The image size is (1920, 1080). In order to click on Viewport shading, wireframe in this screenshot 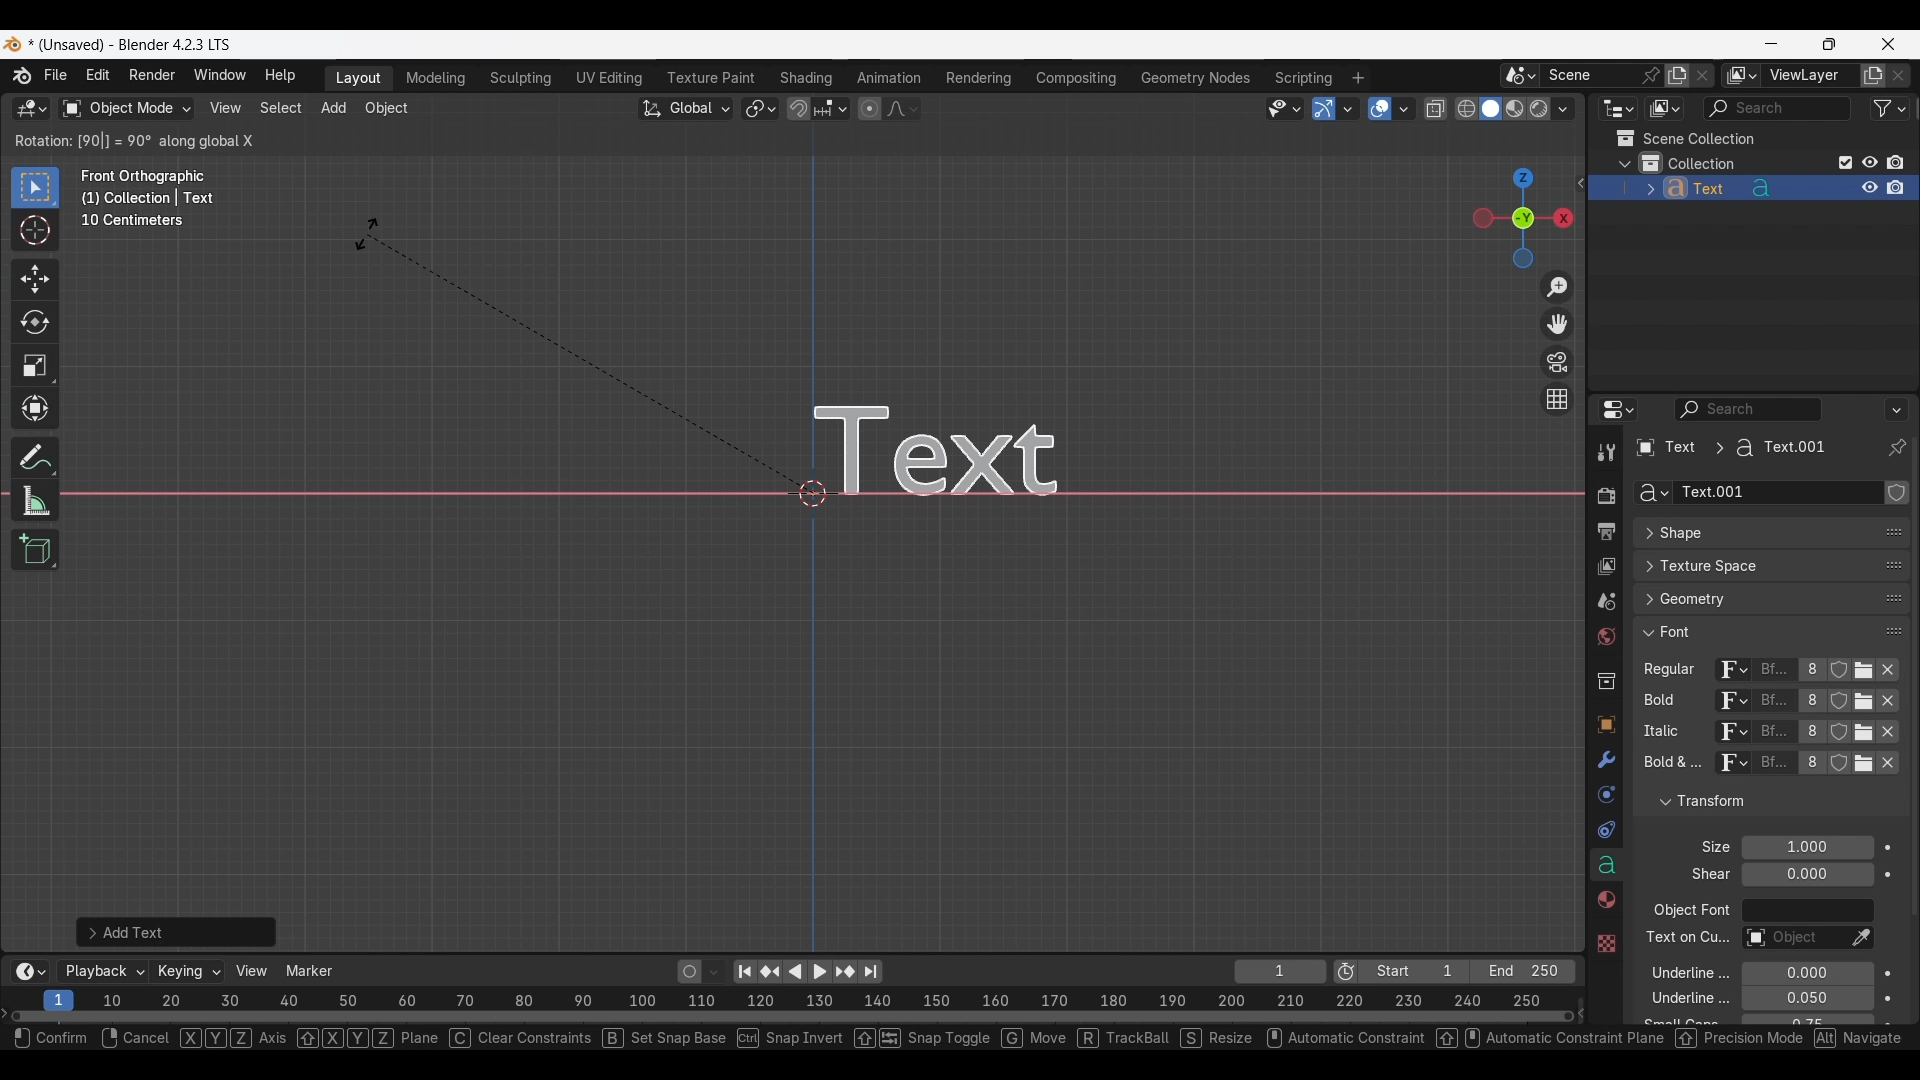, I will do `click(1467, 109)`.